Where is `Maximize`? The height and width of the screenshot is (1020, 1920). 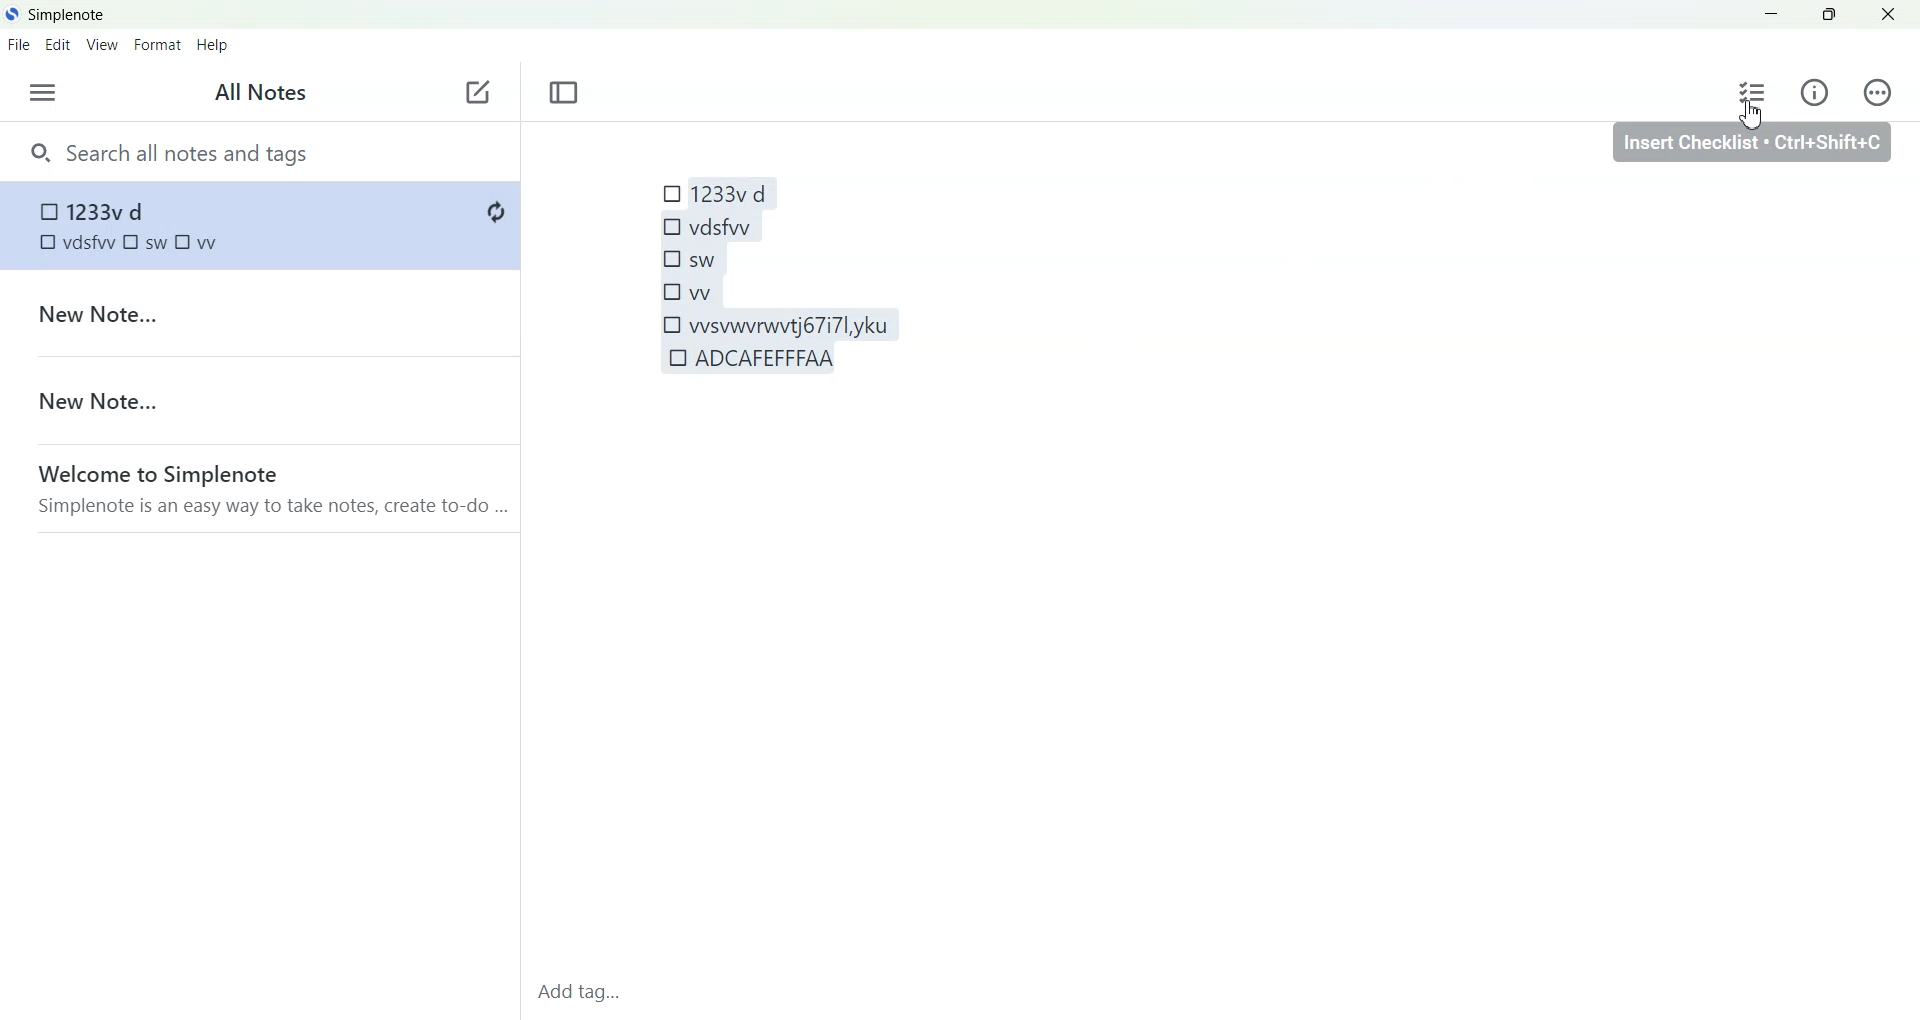 Maximize is located at coordinates (1827, 15).